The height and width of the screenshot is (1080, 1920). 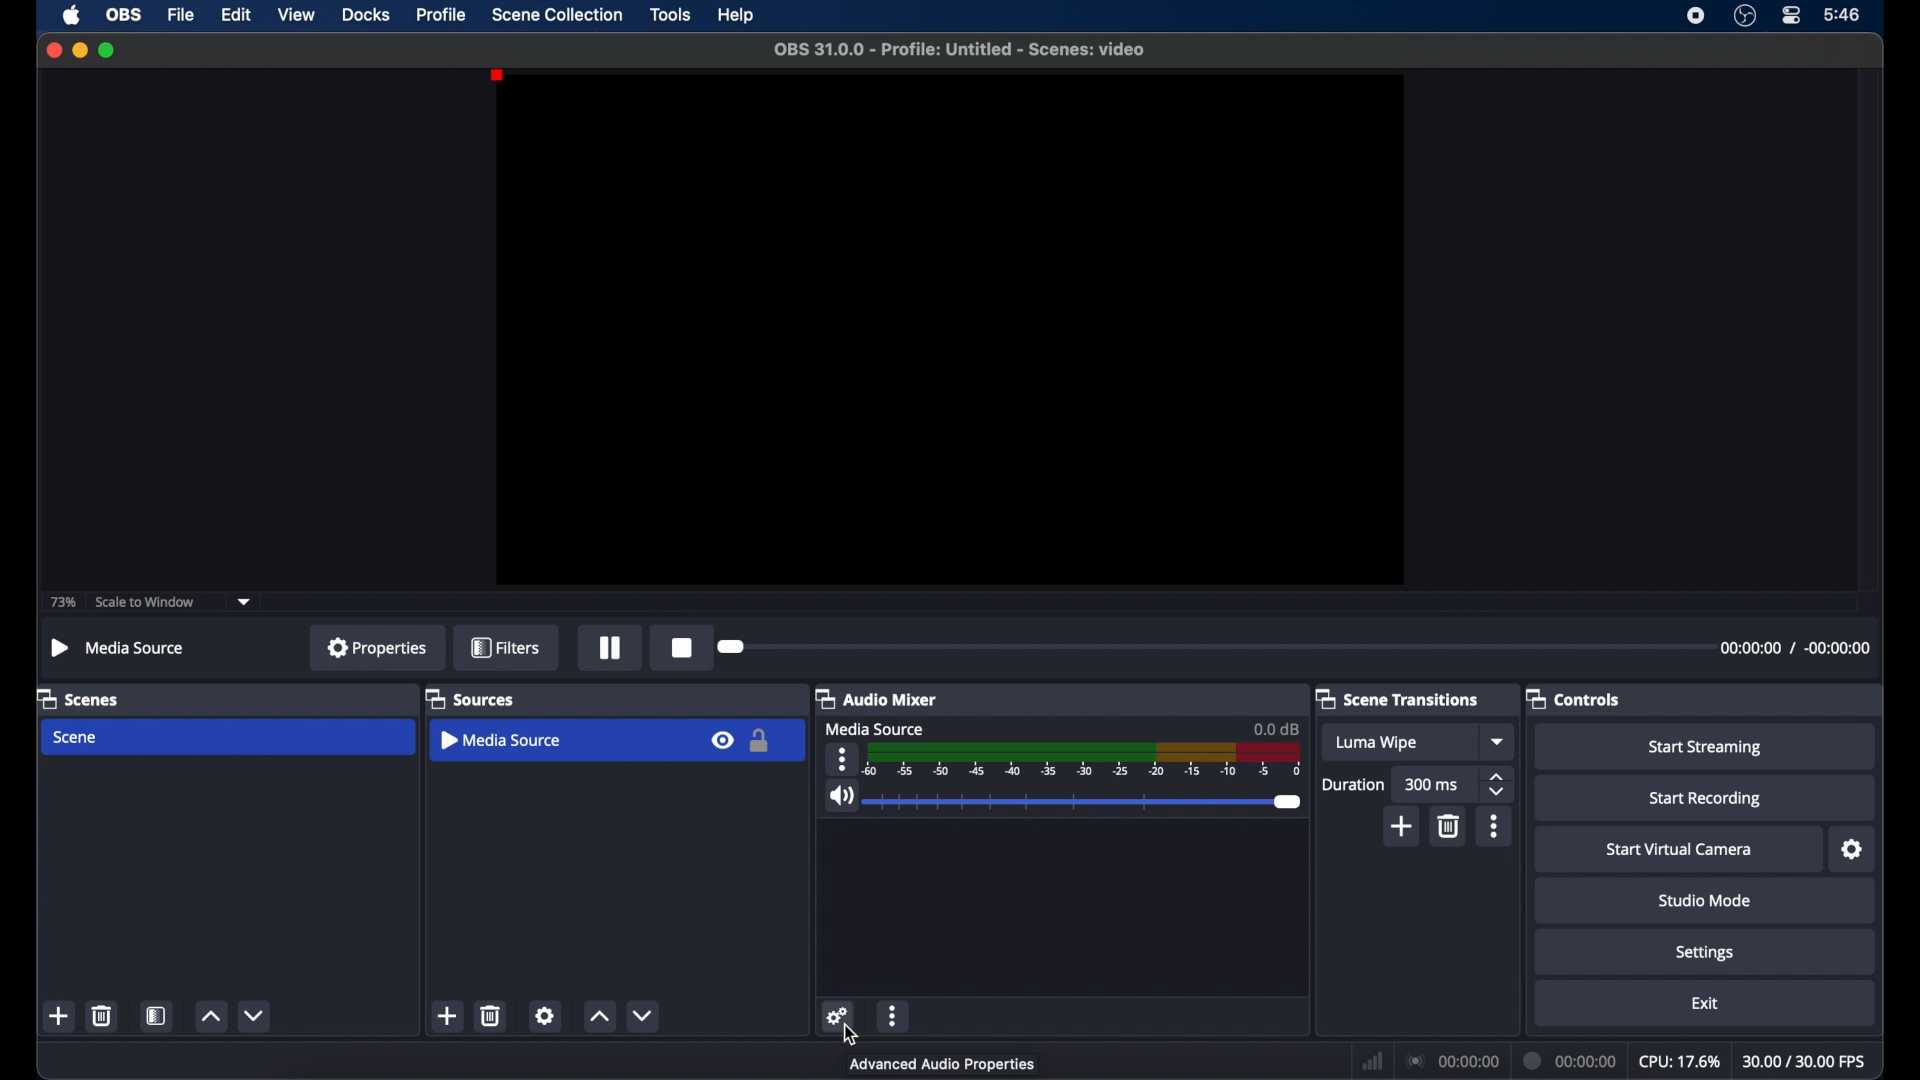 What do you see at coordinates (1744, 16) in the screenshot?
I see `obs studio` at bounding box center [1744, 16].